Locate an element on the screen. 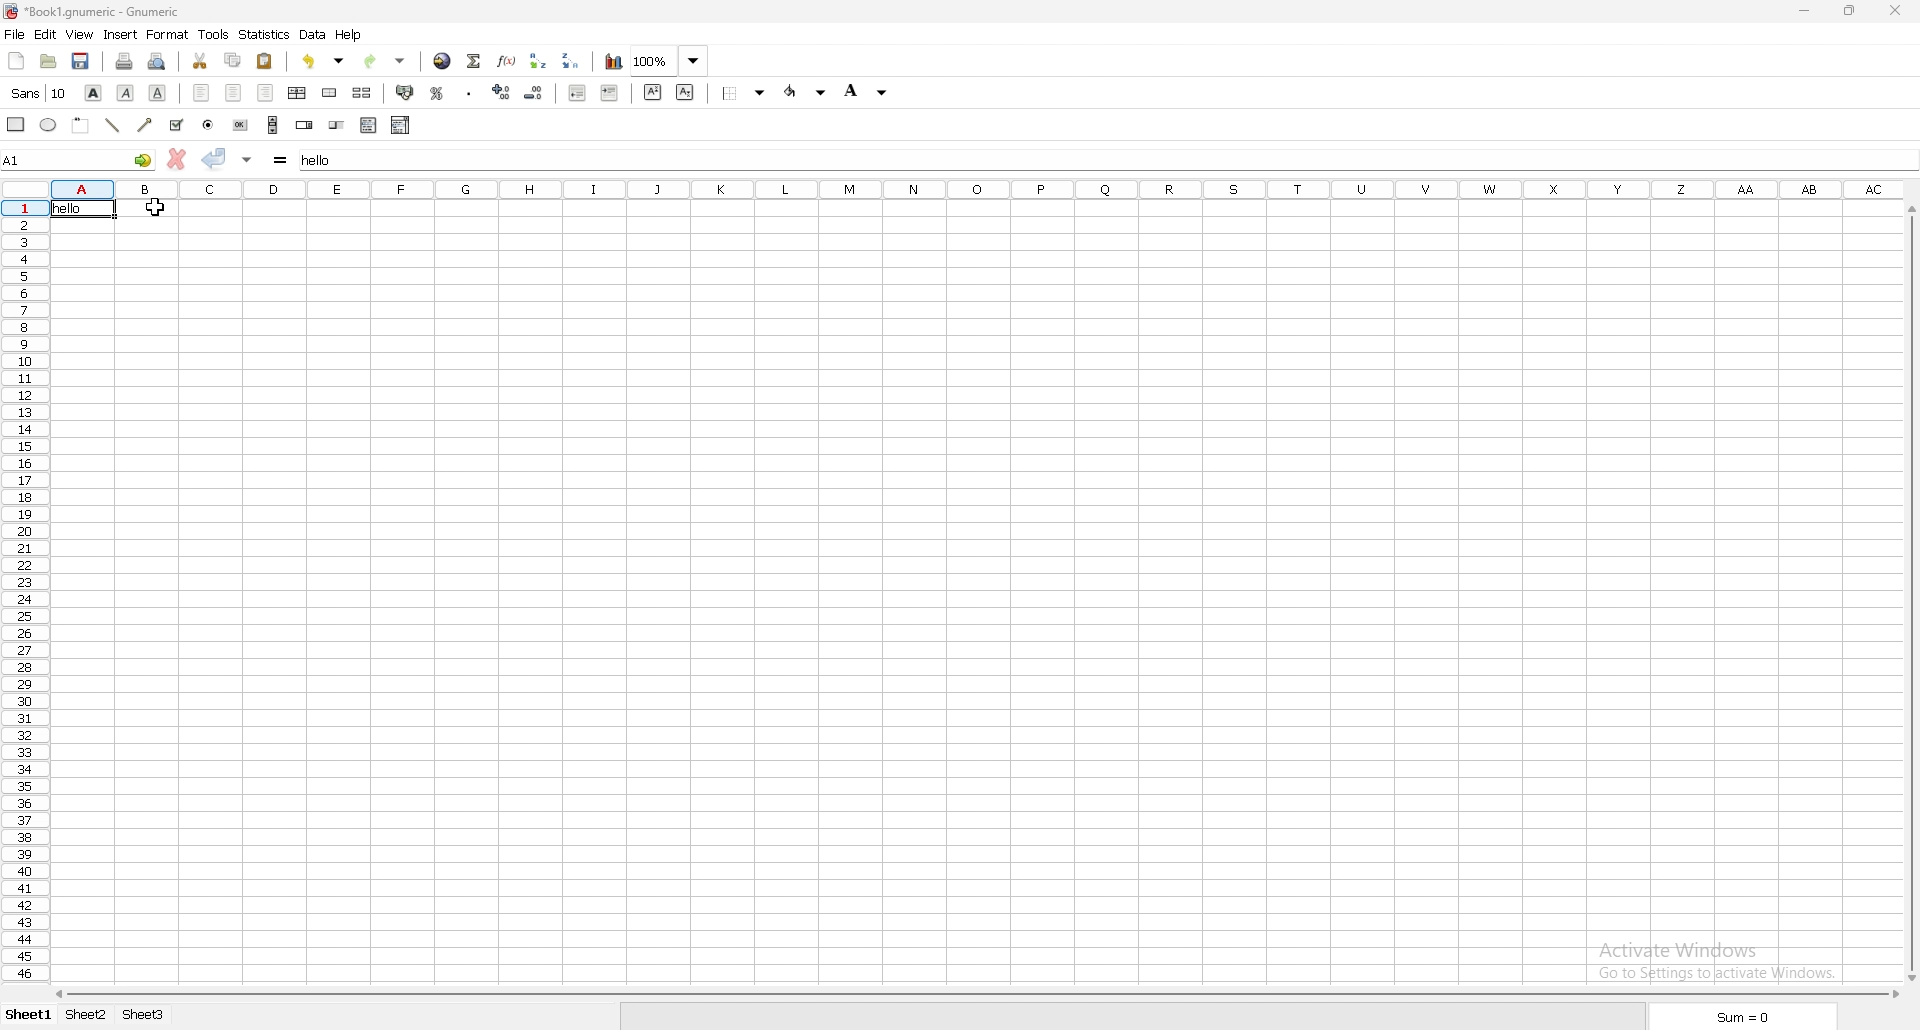 This screenshot has height=1030, width=1920. cut is located at coordinates (199, 61).